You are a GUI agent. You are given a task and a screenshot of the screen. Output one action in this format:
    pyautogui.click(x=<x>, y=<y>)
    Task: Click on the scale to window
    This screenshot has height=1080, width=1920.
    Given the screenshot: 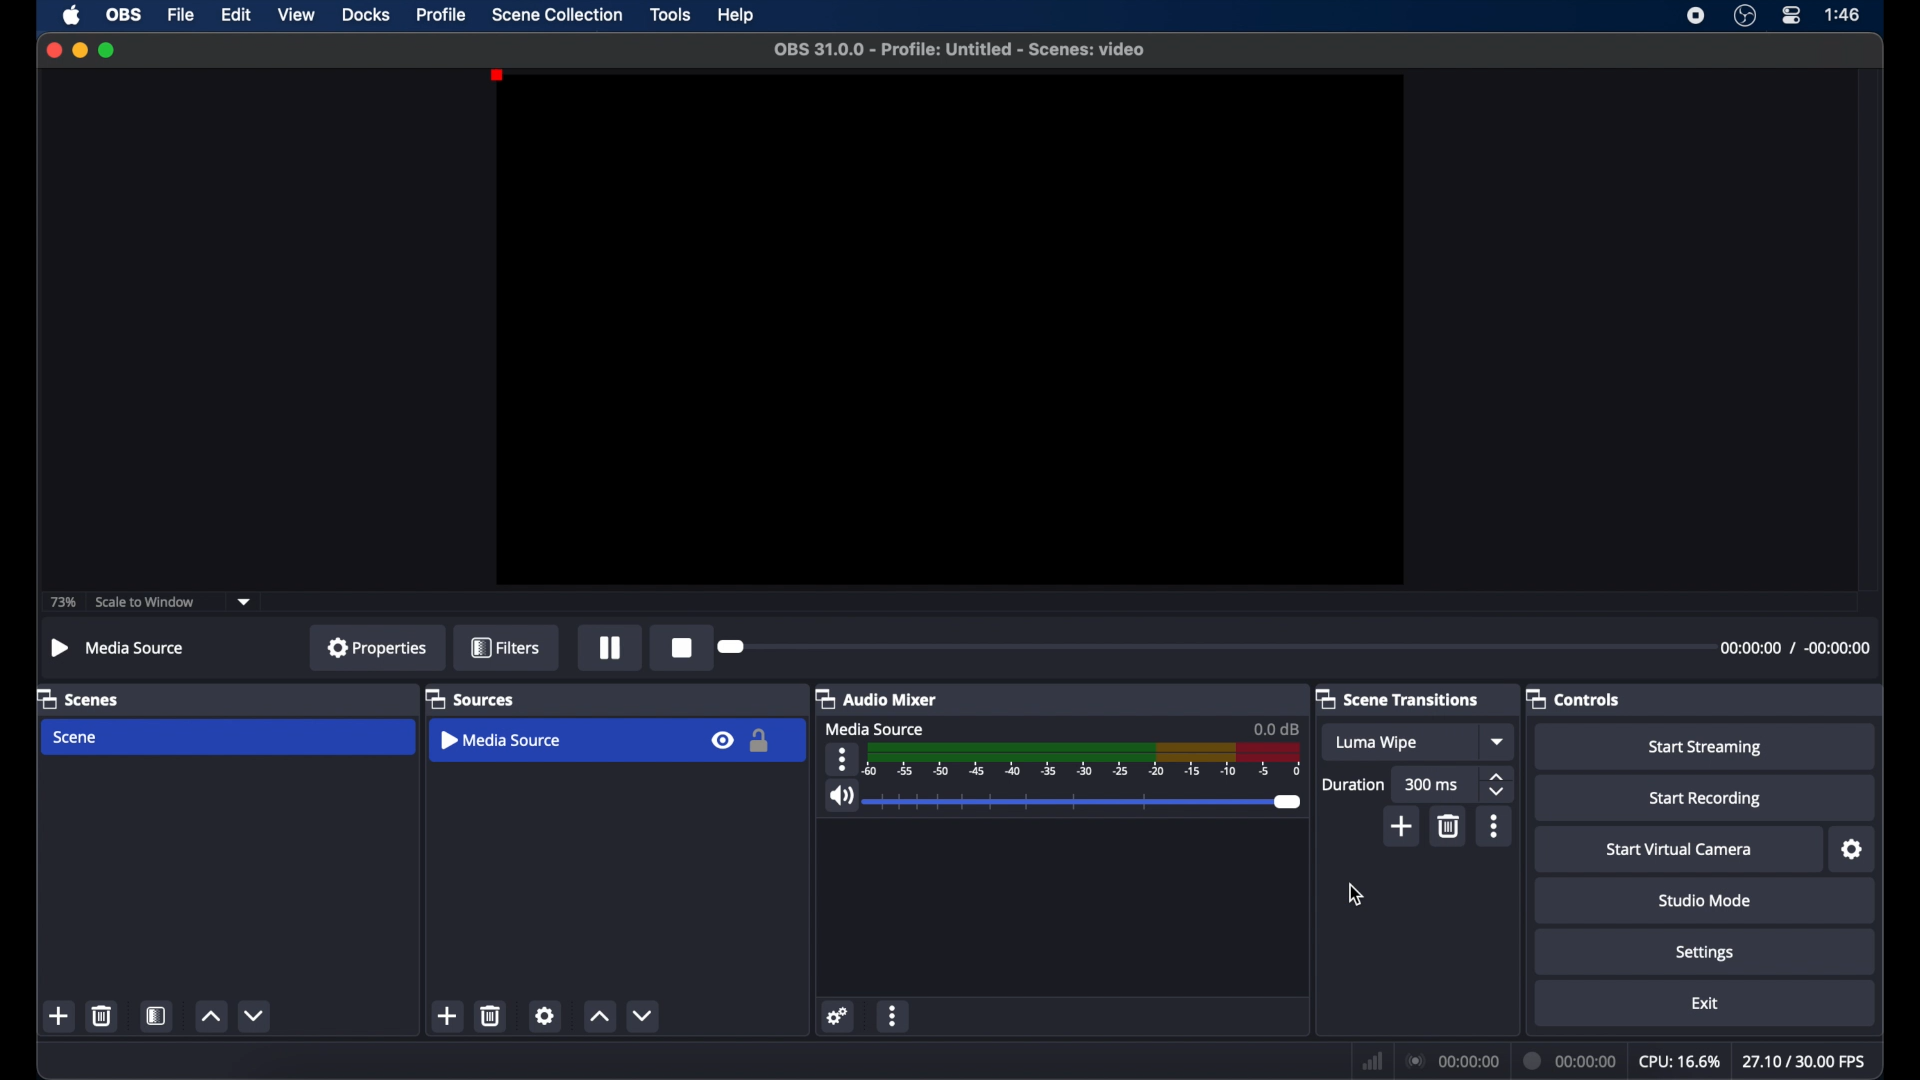 What is the action you would take?
    pyautogui.click(x=145, y=602)
    